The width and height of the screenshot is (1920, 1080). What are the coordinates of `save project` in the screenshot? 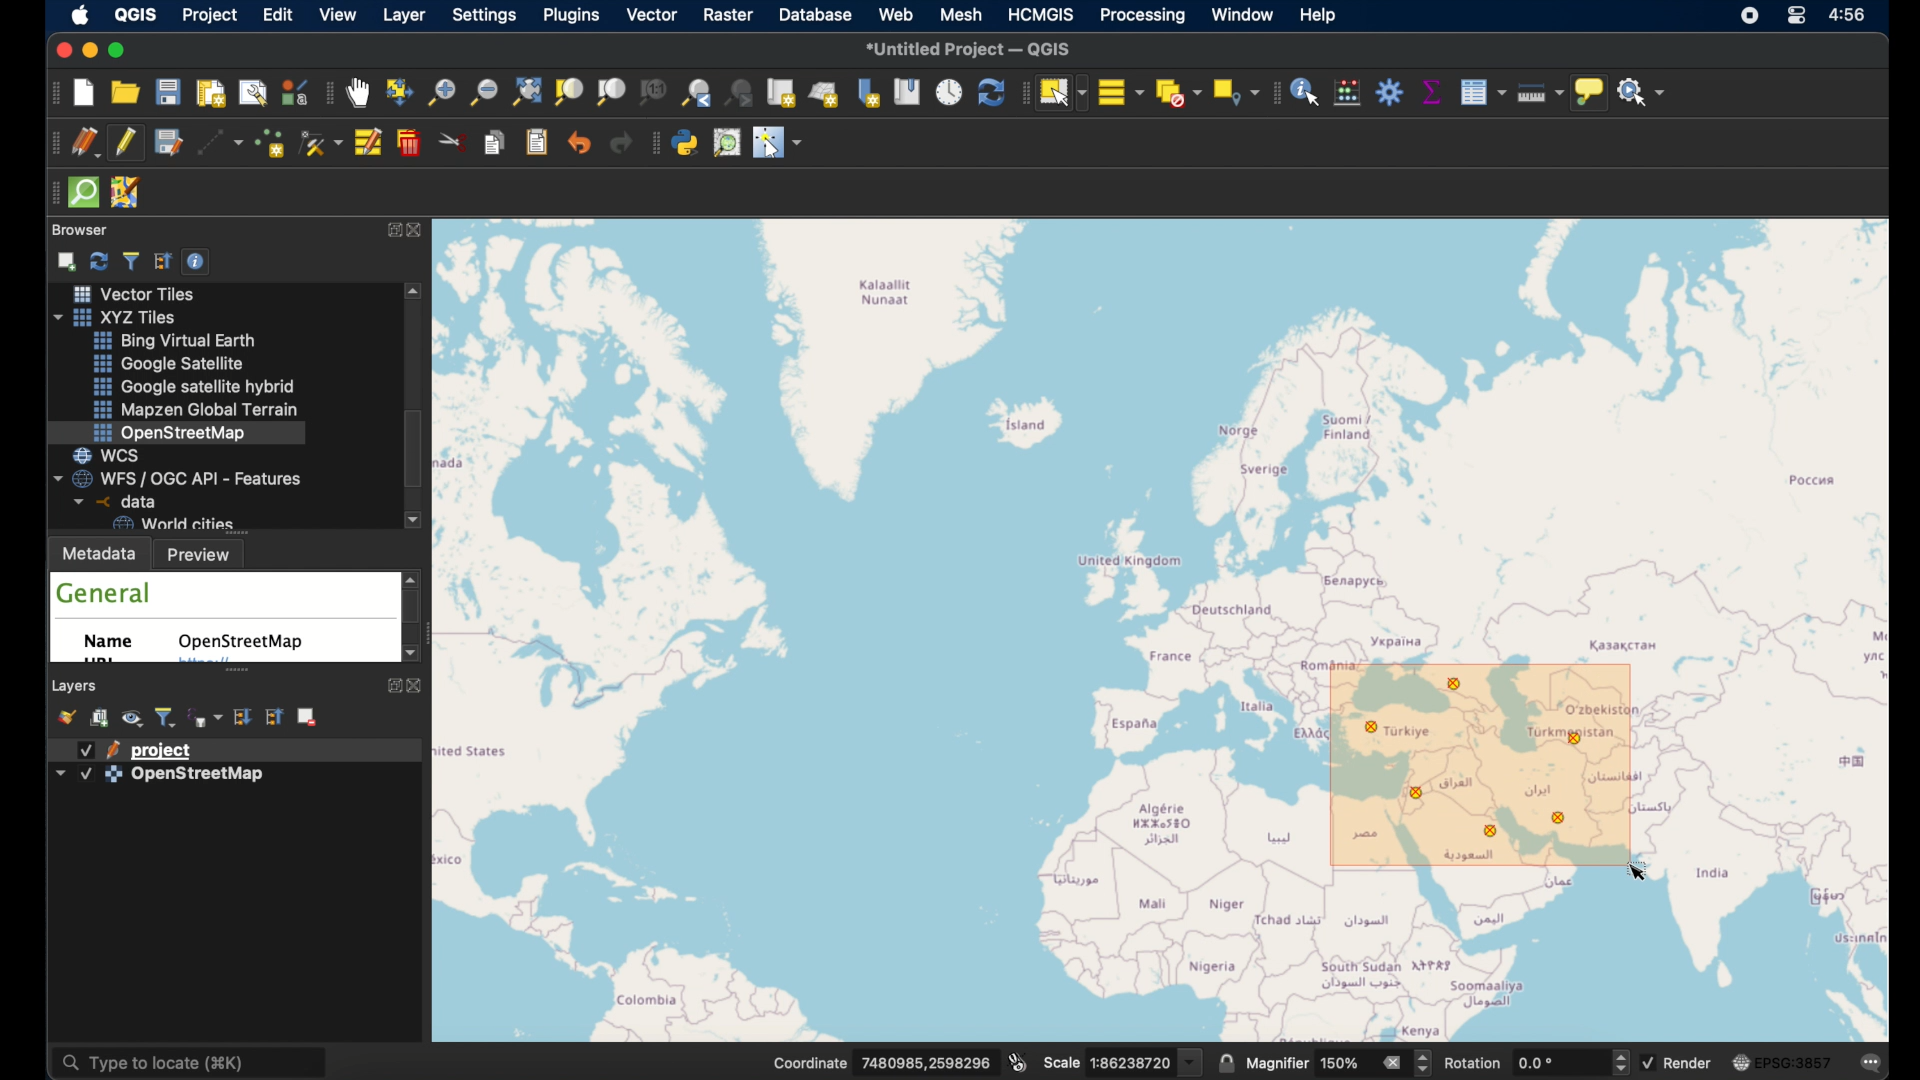 It's located at (169, 92).